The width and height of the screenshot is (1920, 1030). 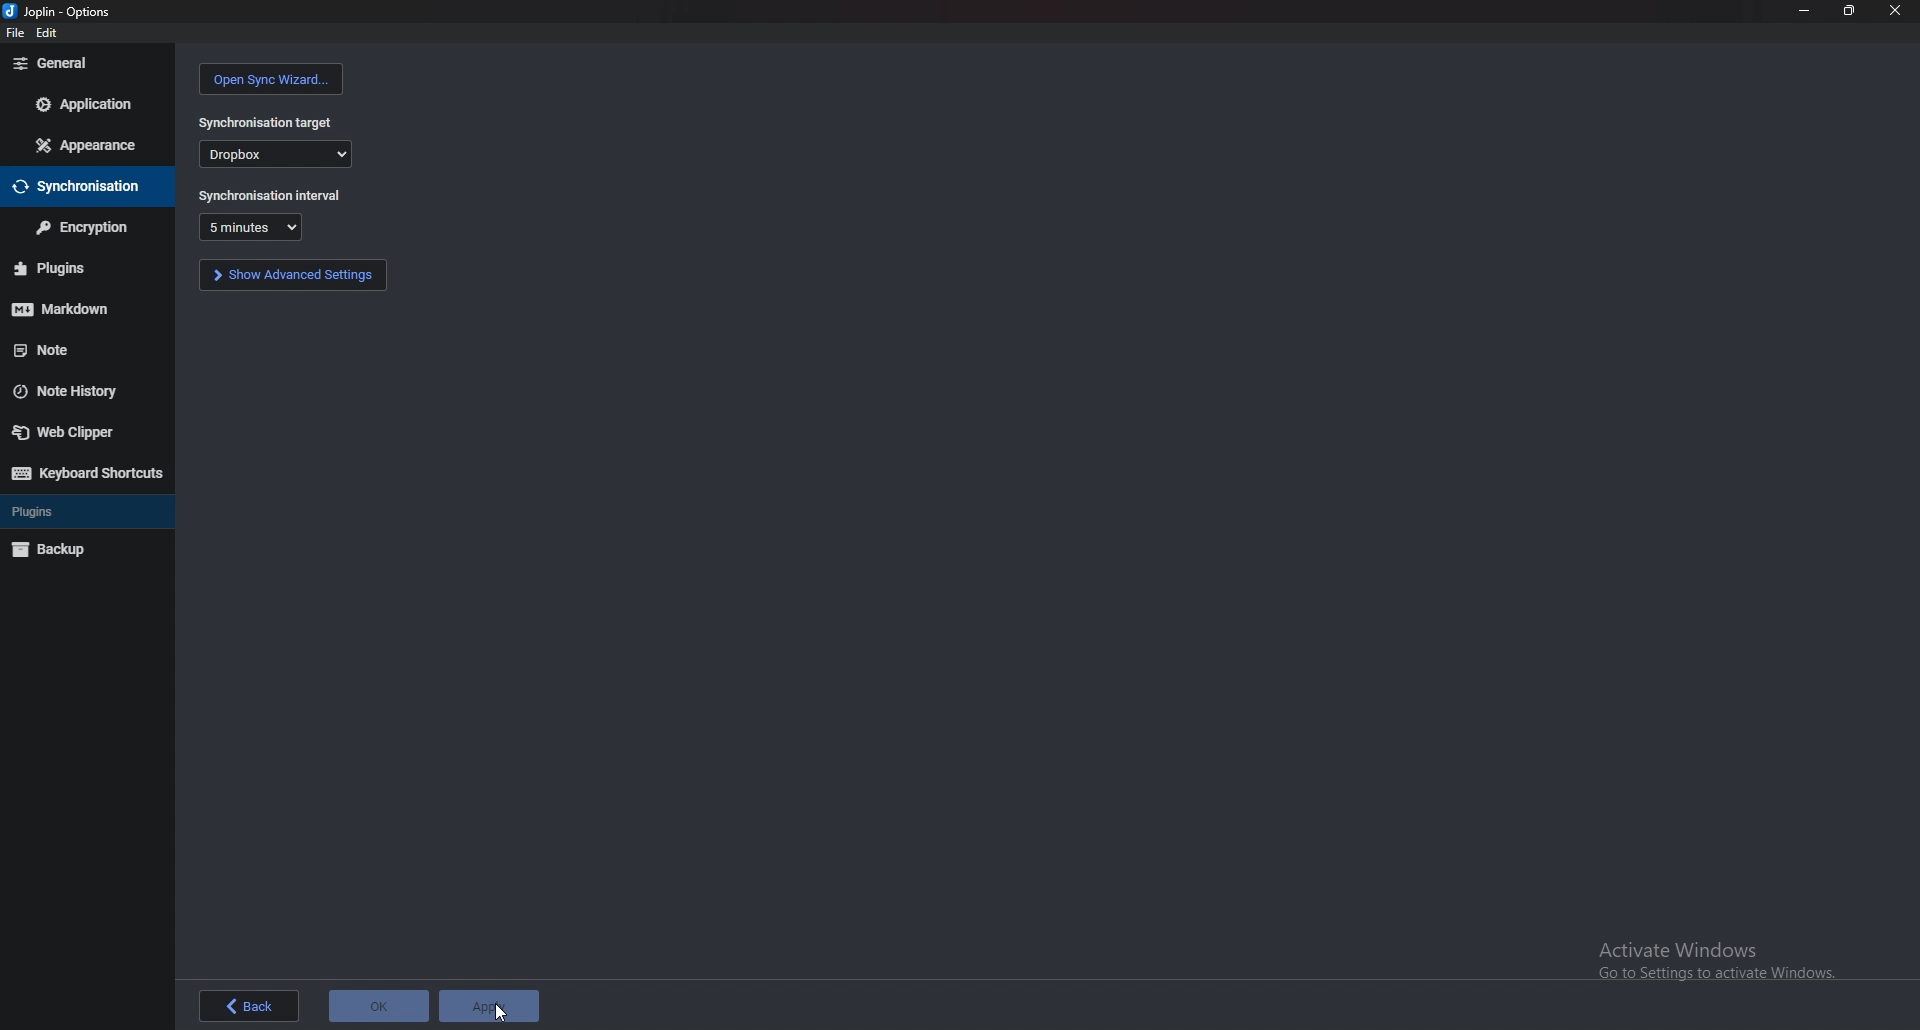 I want to click on duration, so click(x=248, y=228).